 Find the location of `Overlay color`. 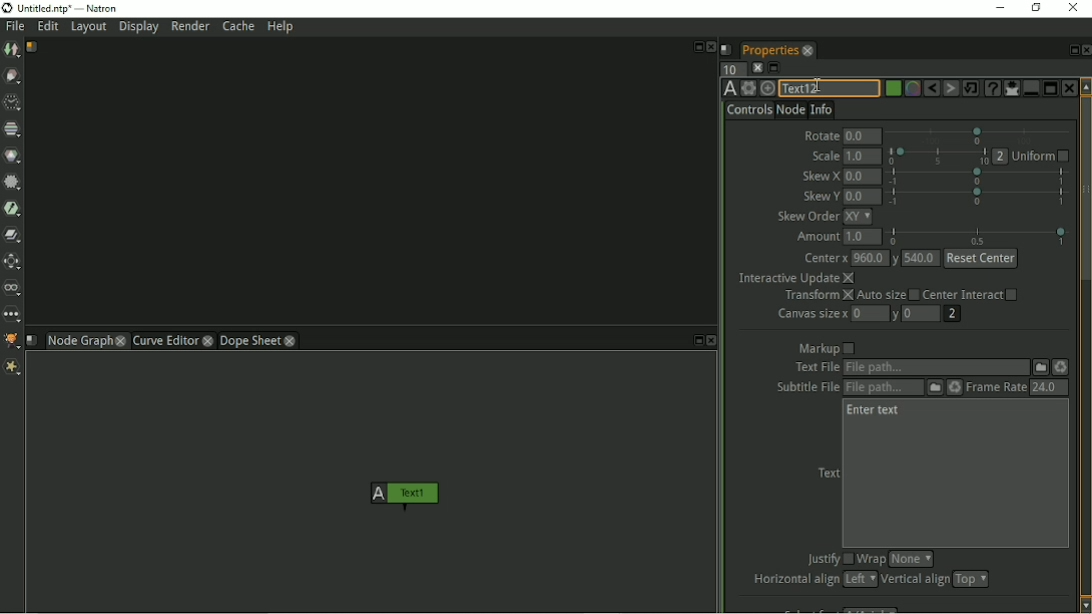

Overlay color is located at coordinates (911, 89).